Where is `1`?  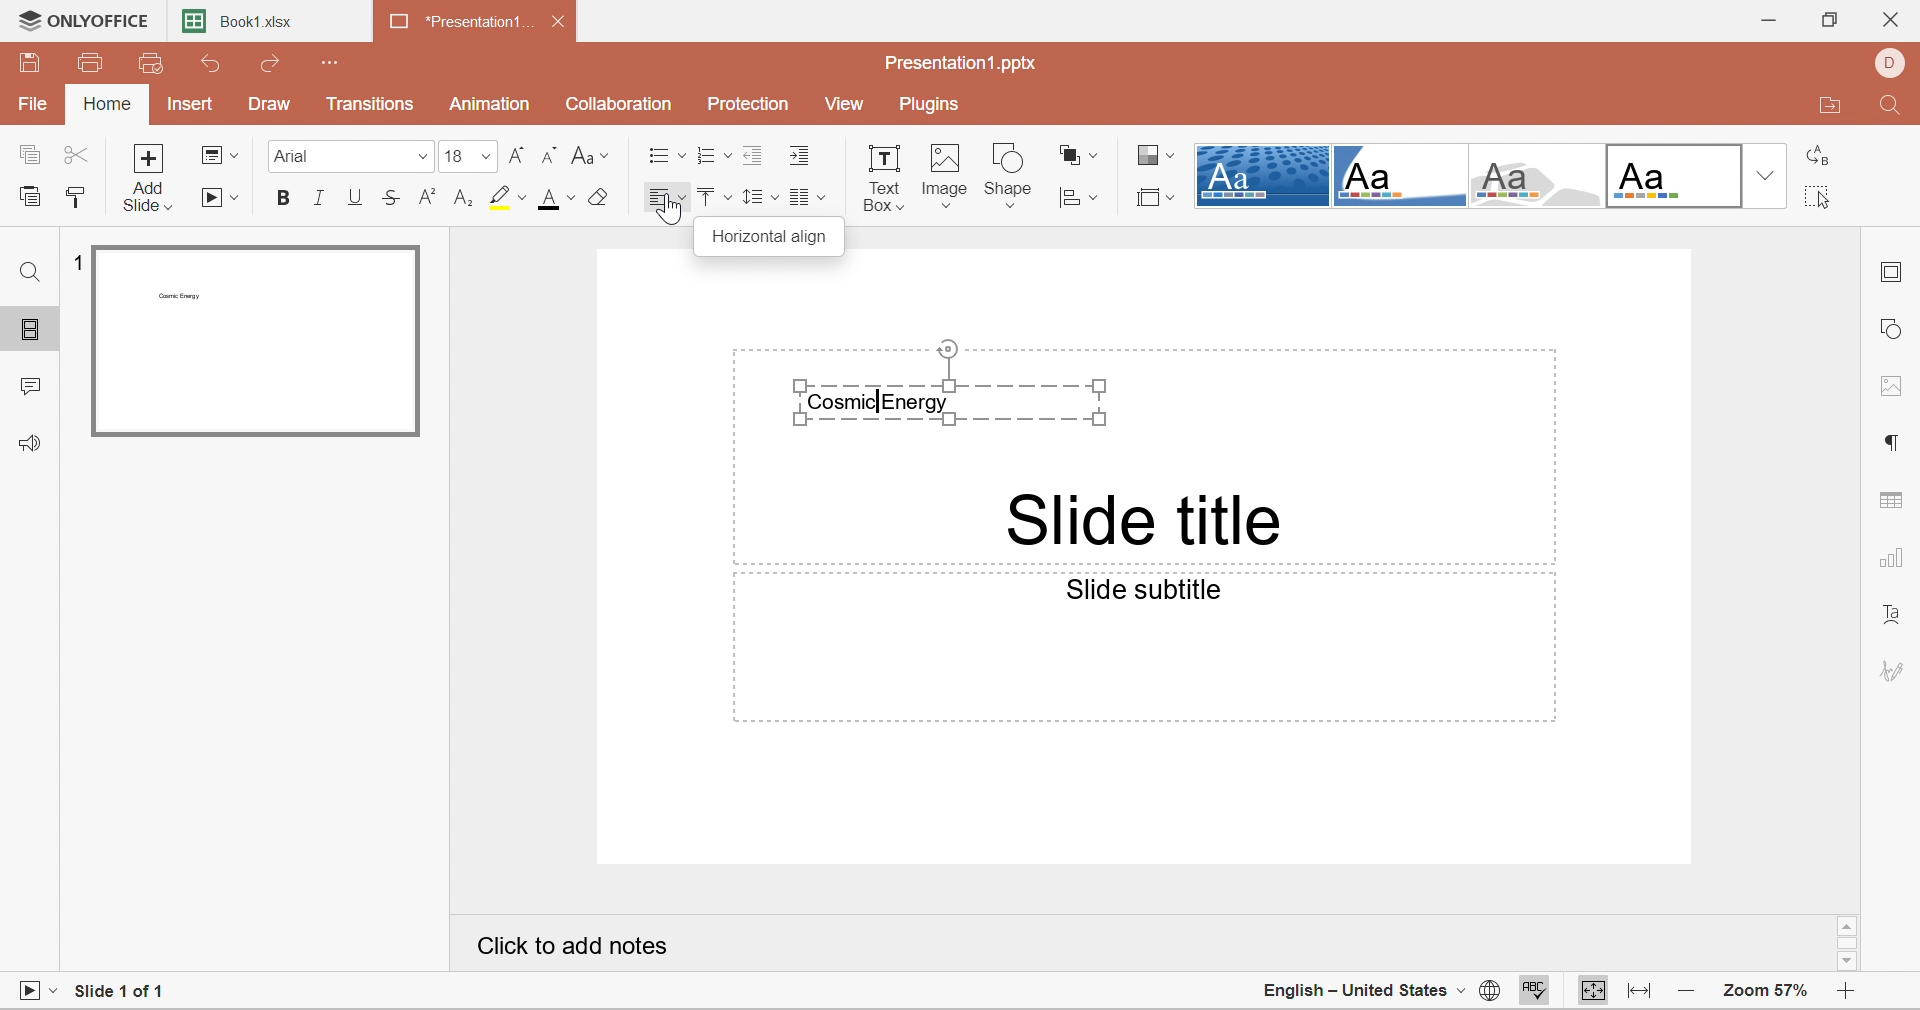 1 is located at coordinates (81, 261).